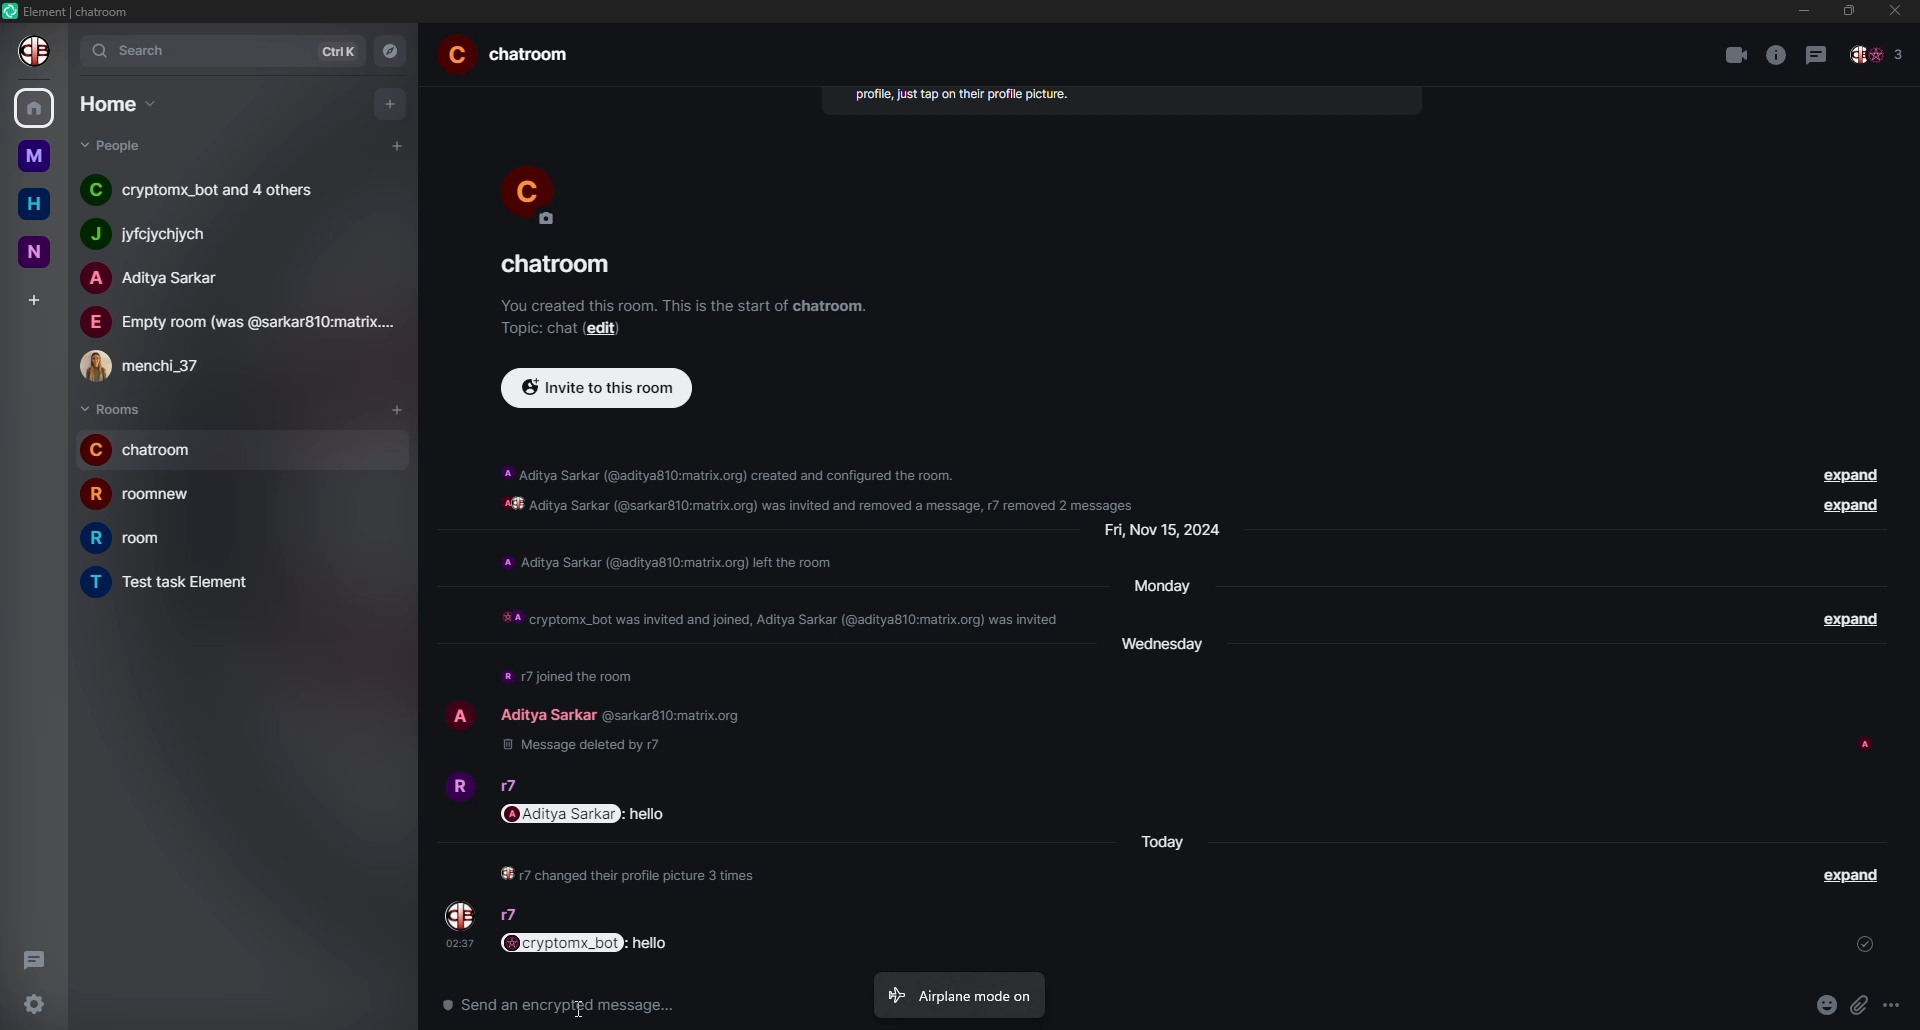 The image size is (1920, 1030). What do you see at coordinates (116, 102) in the screenshot?
I see `home` at bounding box center [116, 102].